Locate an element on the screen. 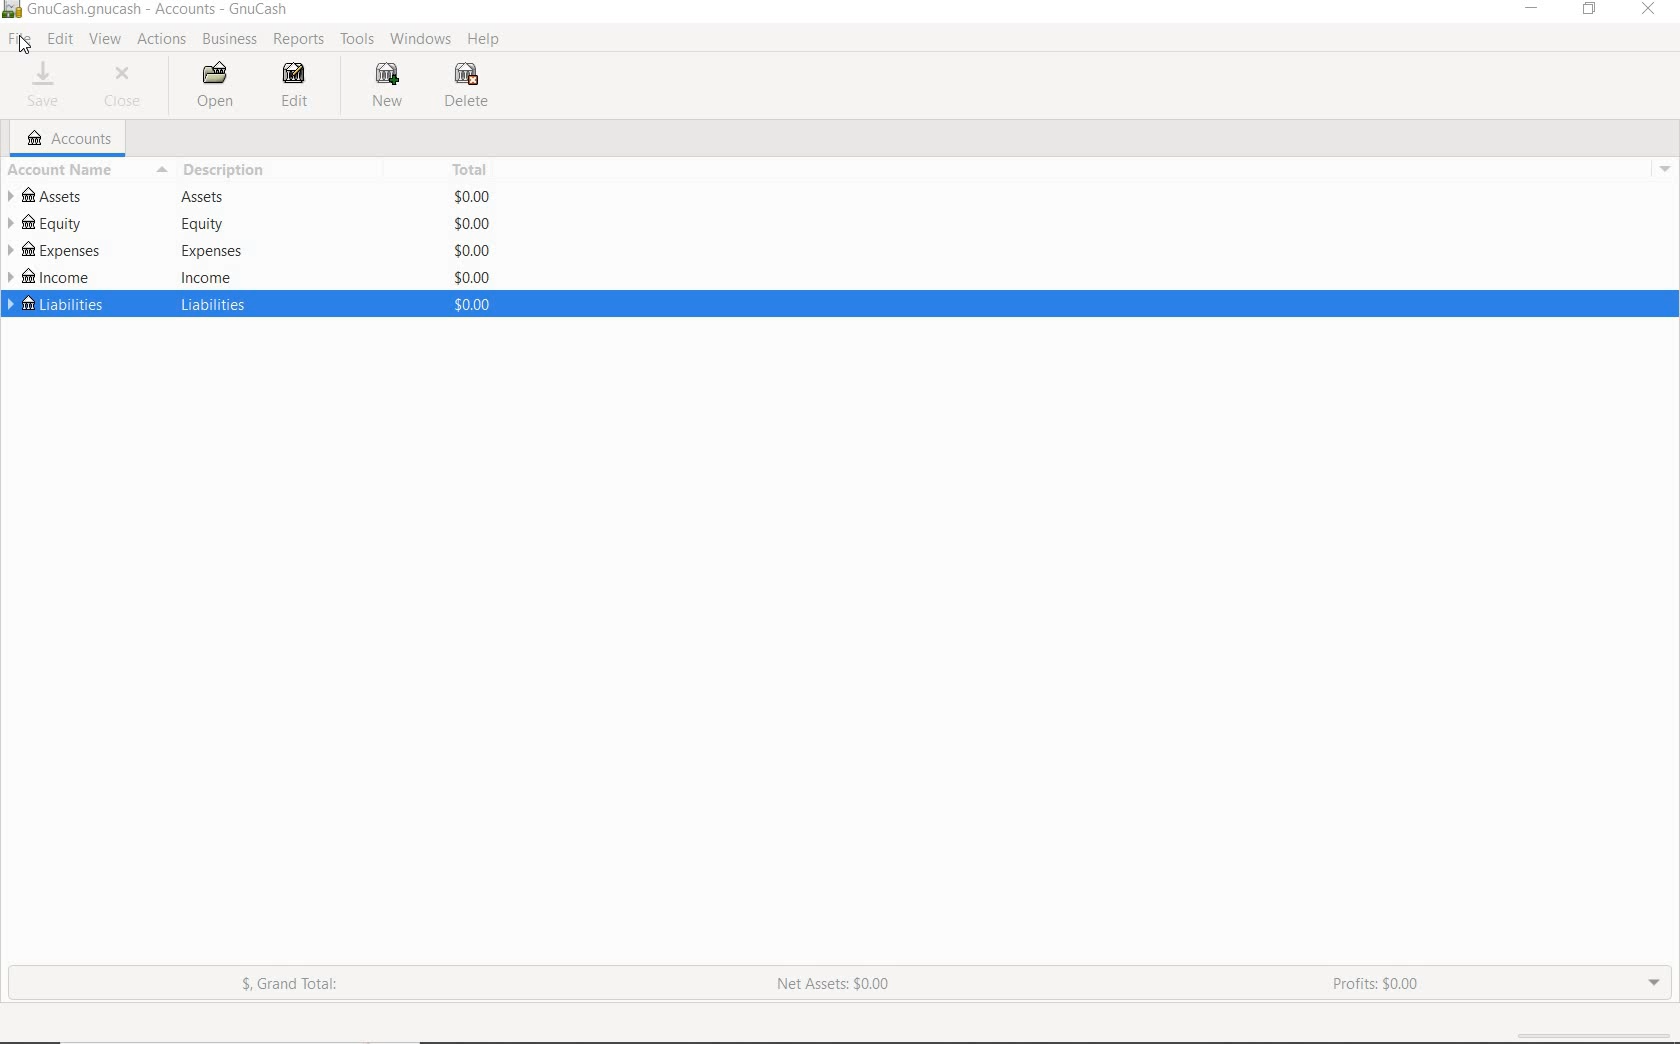  EXPENSES is located at coordinates (54, 249).